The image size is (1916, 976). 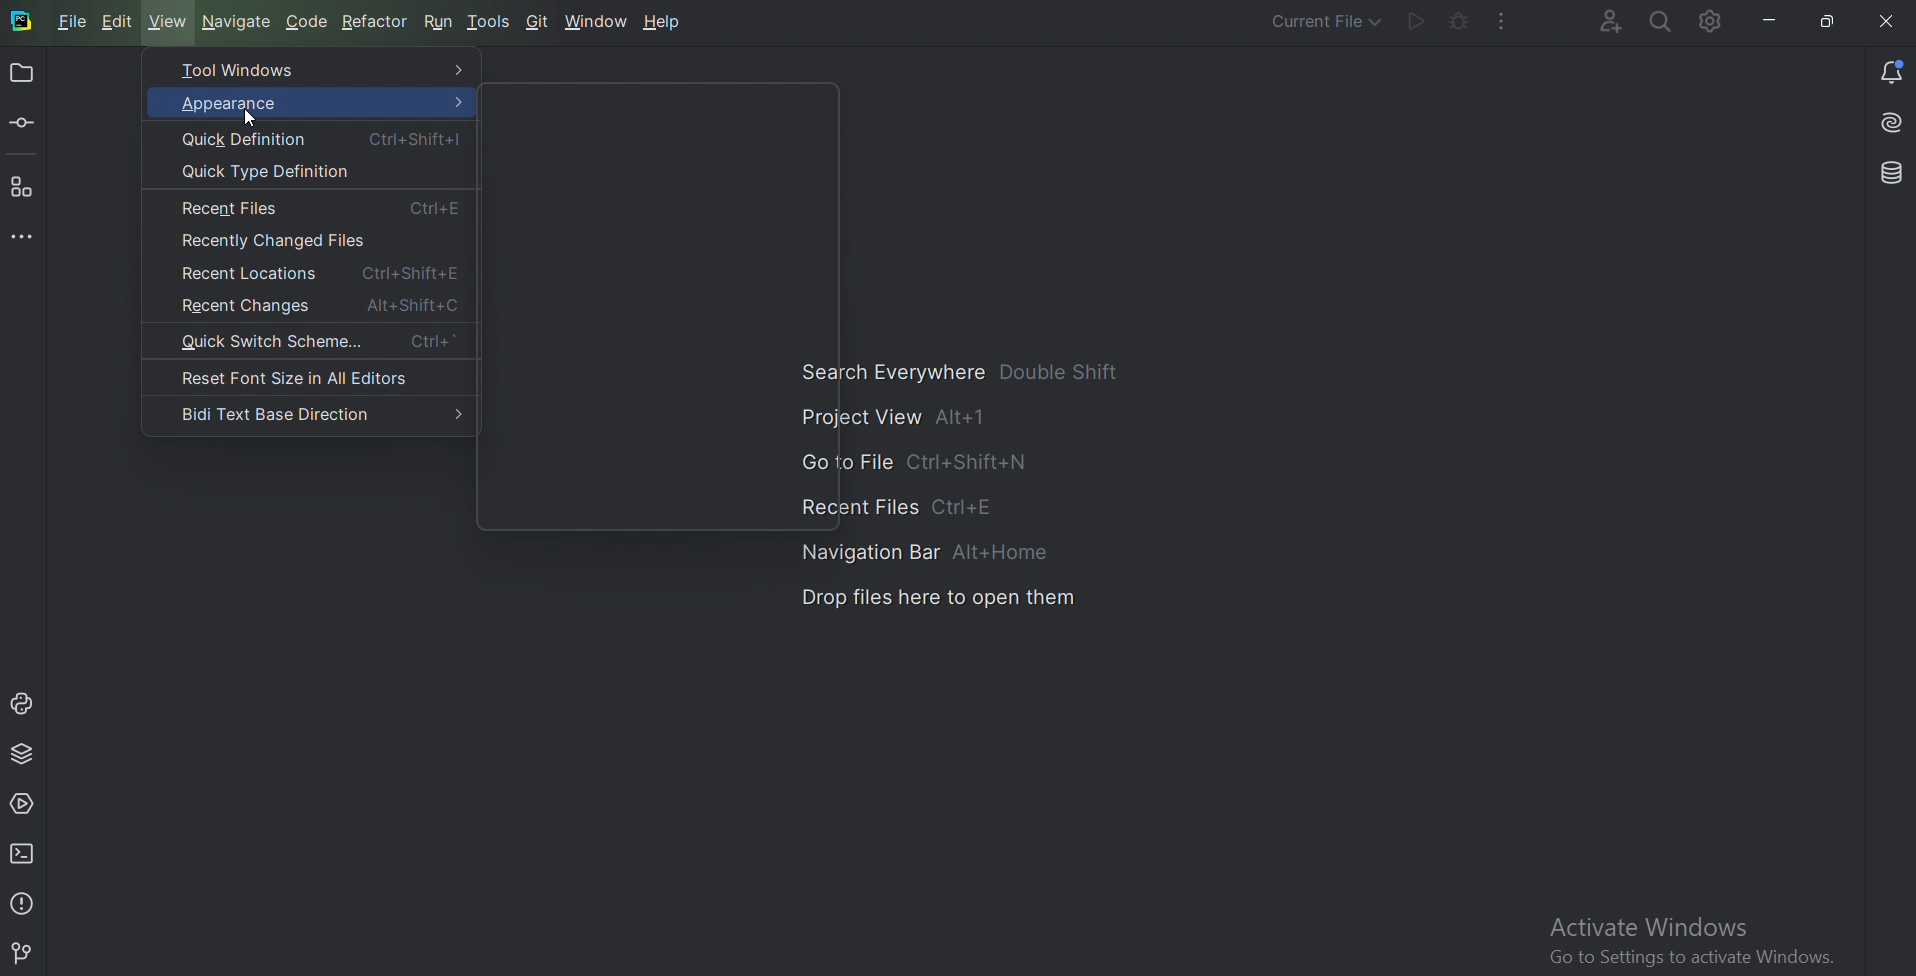 What do you see at coordinates (1415, 22) in the screenshot?
I see `Run` at bounding box center [1415, 22].